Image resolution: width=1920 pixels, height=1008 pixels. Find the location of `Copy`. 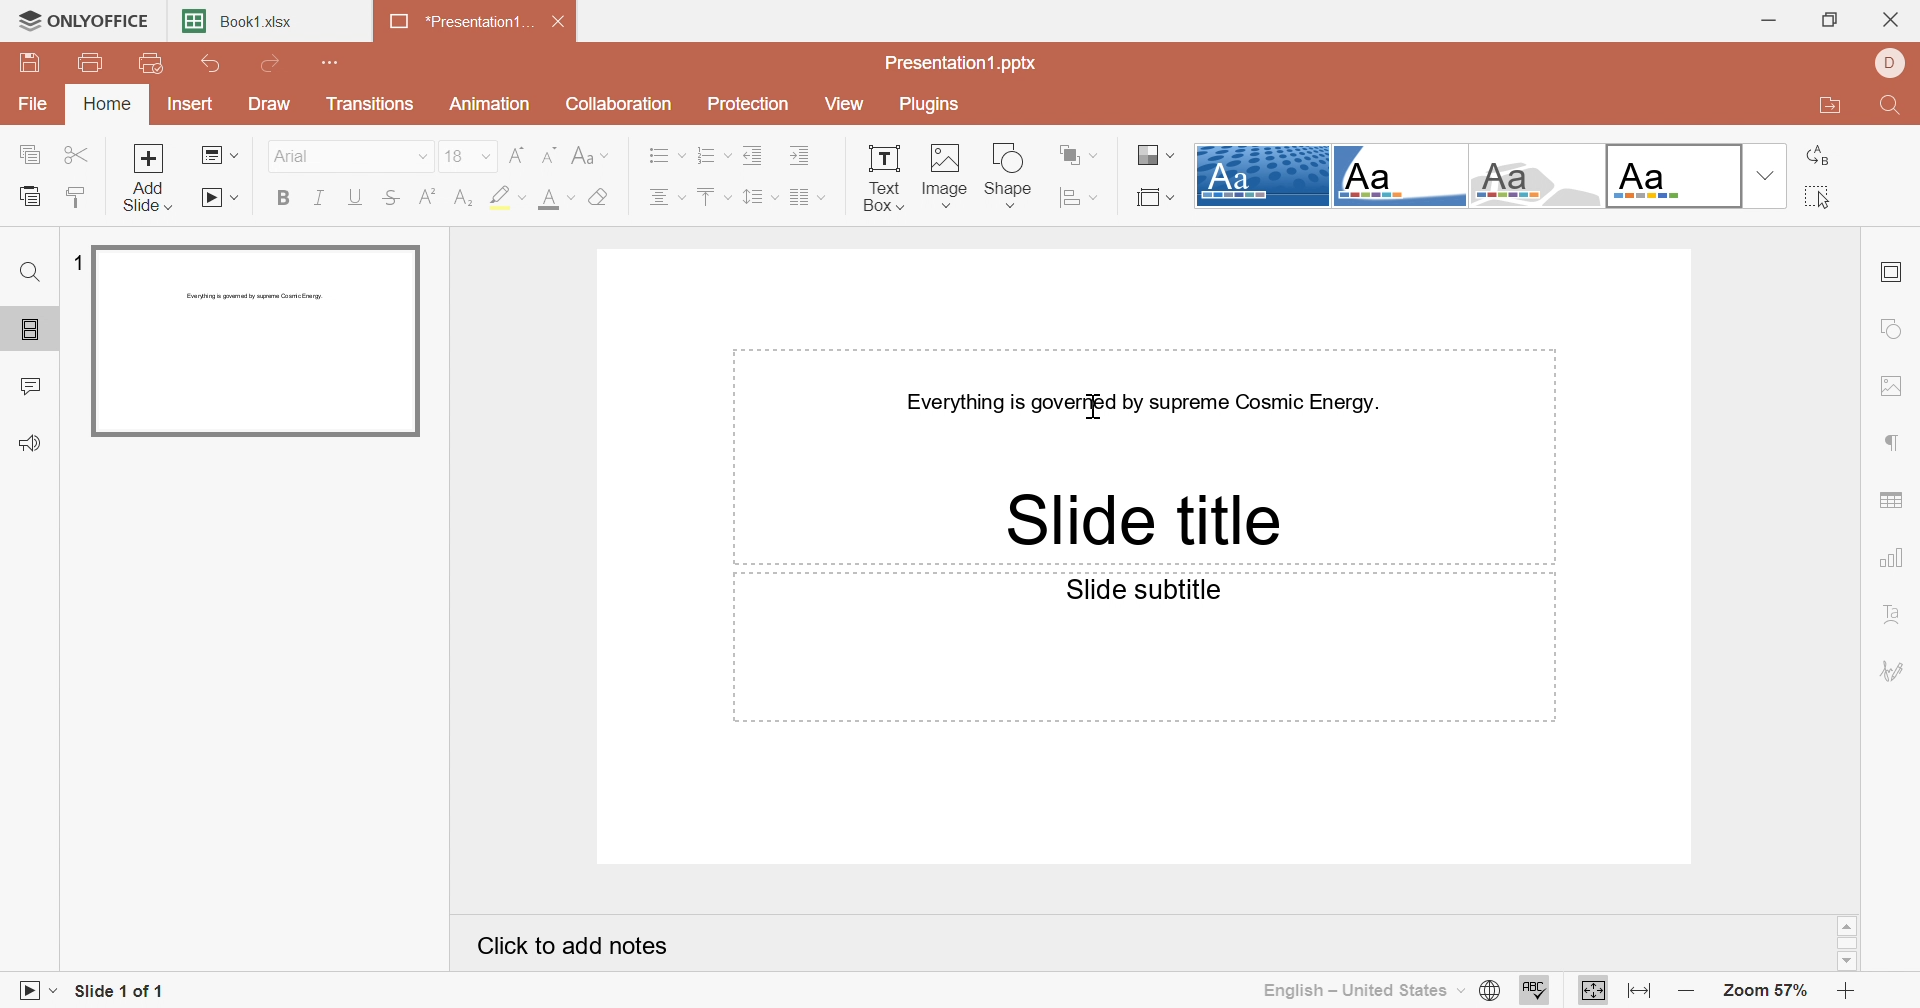

Copy is located at coordinates (28, 152).